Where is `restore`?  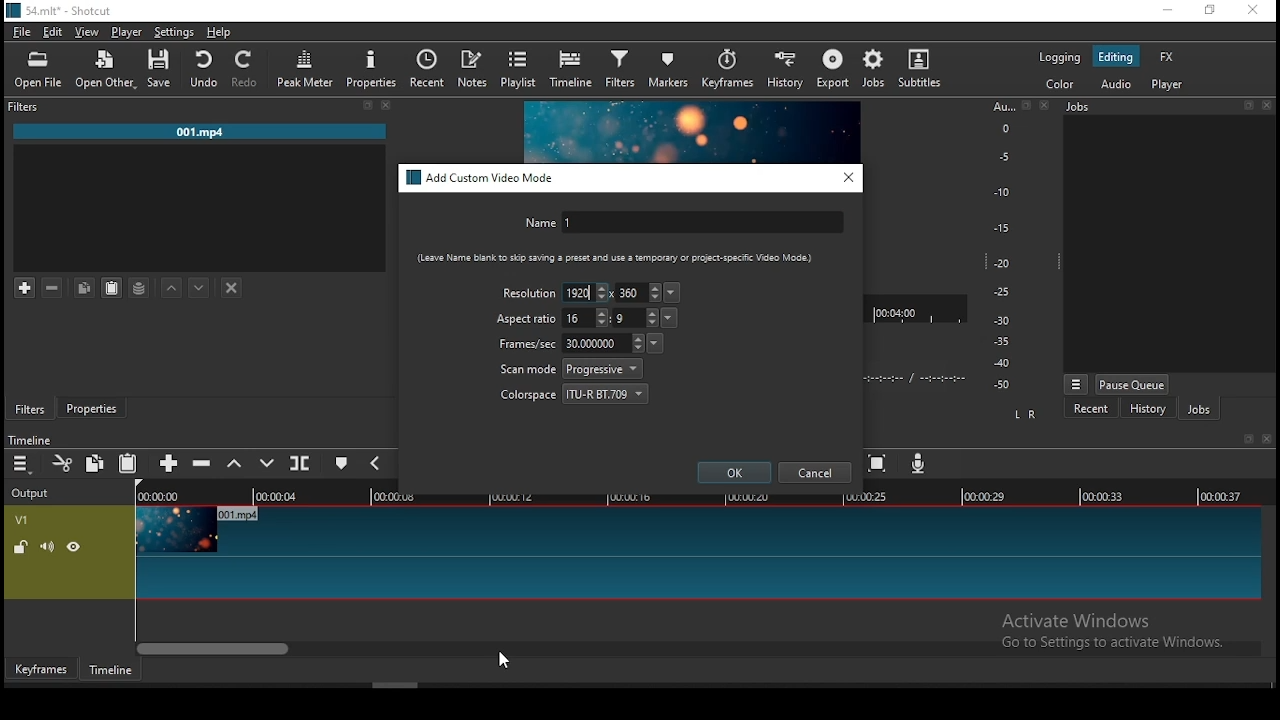
restore is located at coordinates (1248, 106).